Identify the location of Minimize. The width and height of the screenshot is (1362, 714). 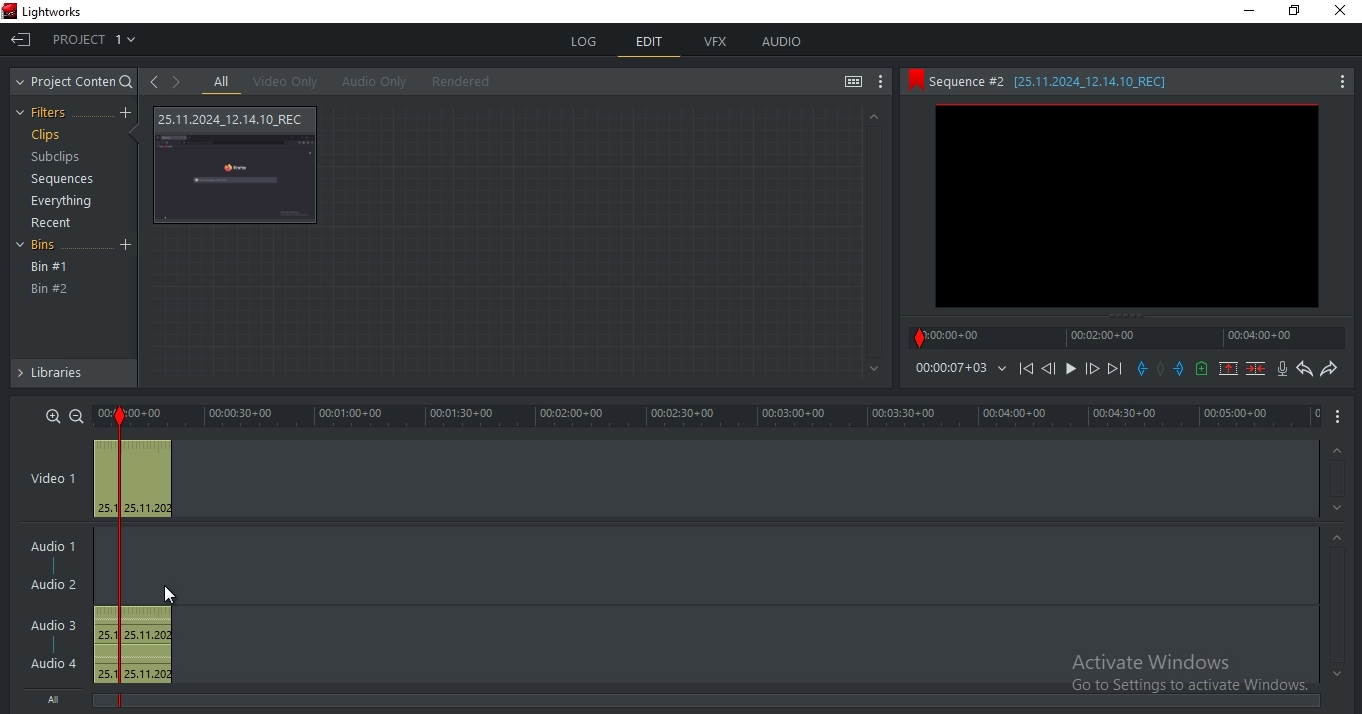
(1246, 12).